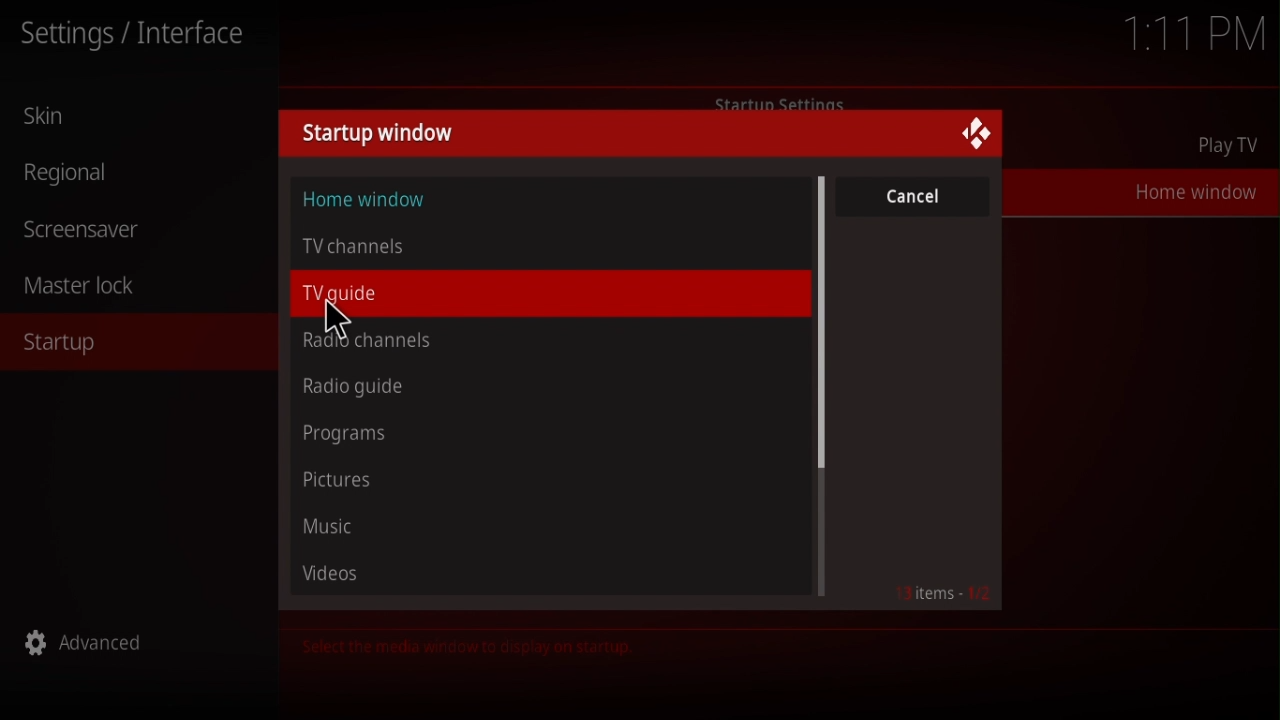 The width and height of the screenshot is (1280, 720). I want to click on music, so click(335, 527).